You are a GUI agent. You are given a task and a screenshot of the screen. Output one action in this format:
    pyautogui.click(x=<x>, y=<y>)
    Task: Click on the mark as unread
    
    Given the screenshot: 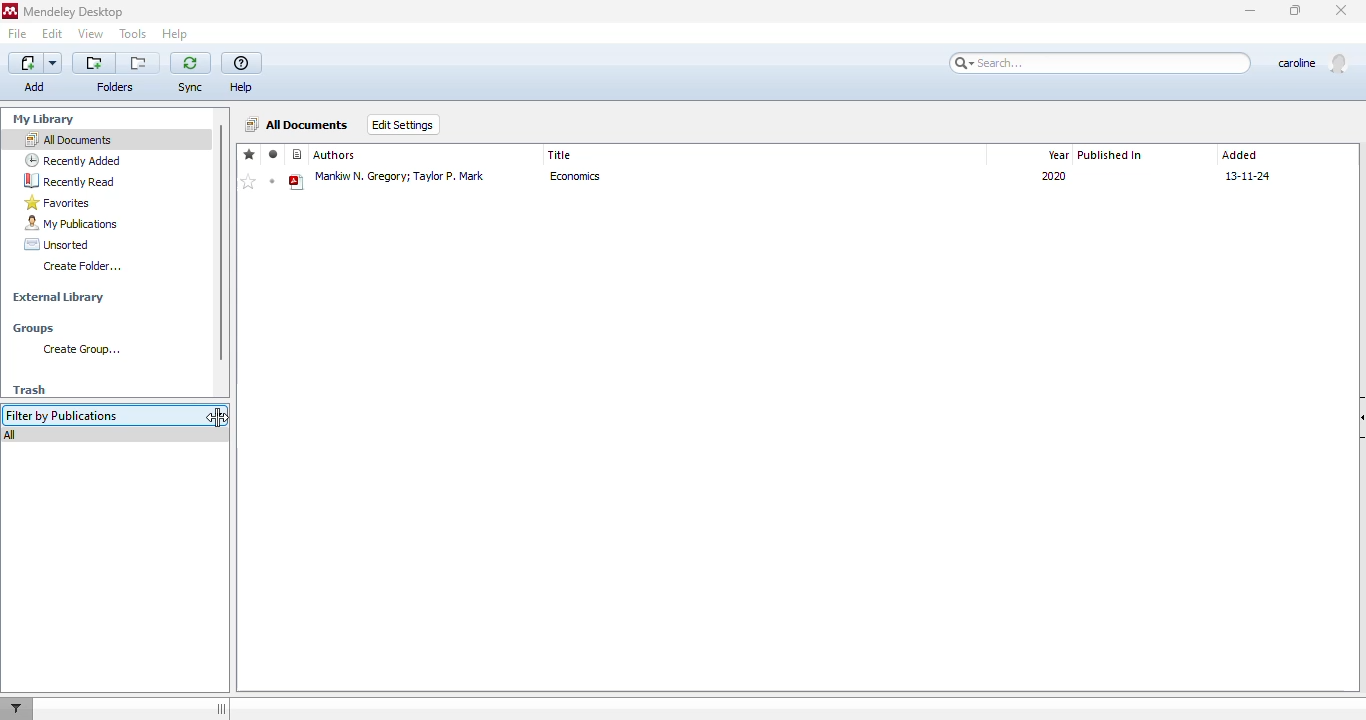 What is the action you would take?
    pyautogui.click(x=272, y=181)
    